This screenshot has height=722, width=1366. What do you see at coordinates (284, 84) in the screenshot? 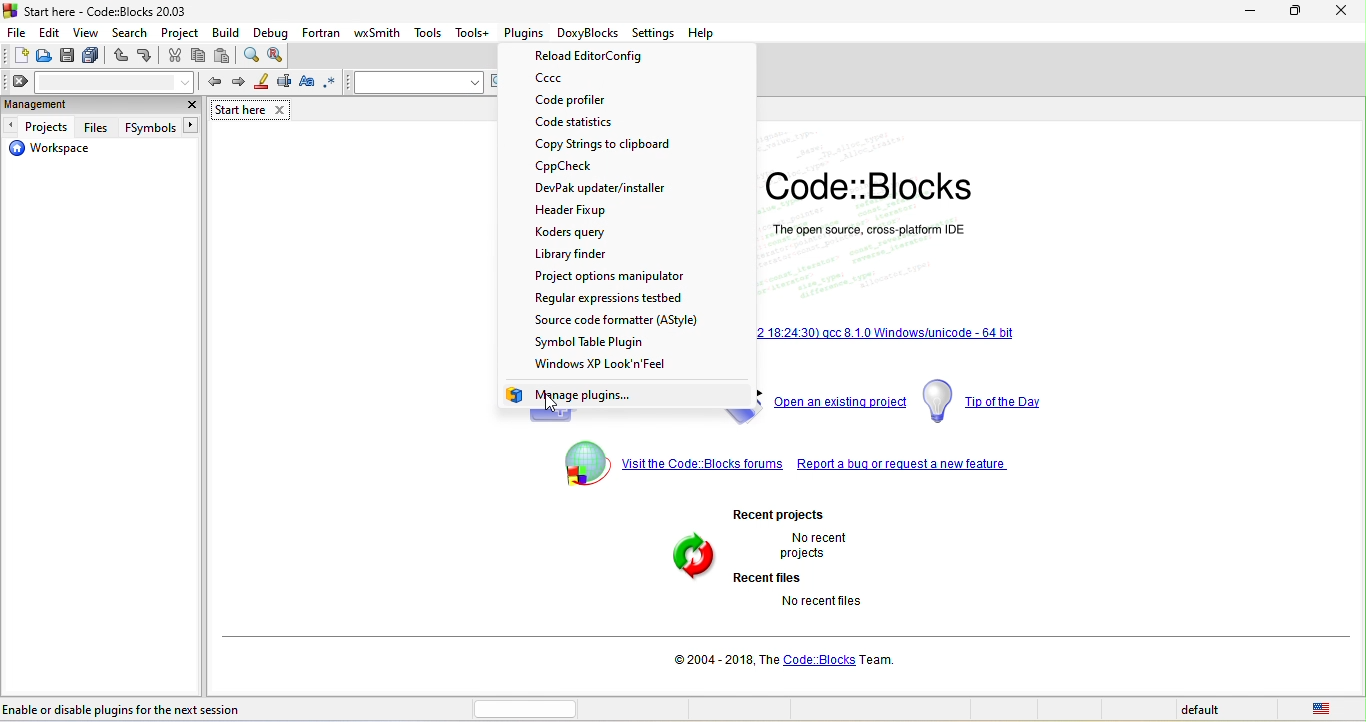
I see `selected text` at bounding box center [284, 84].